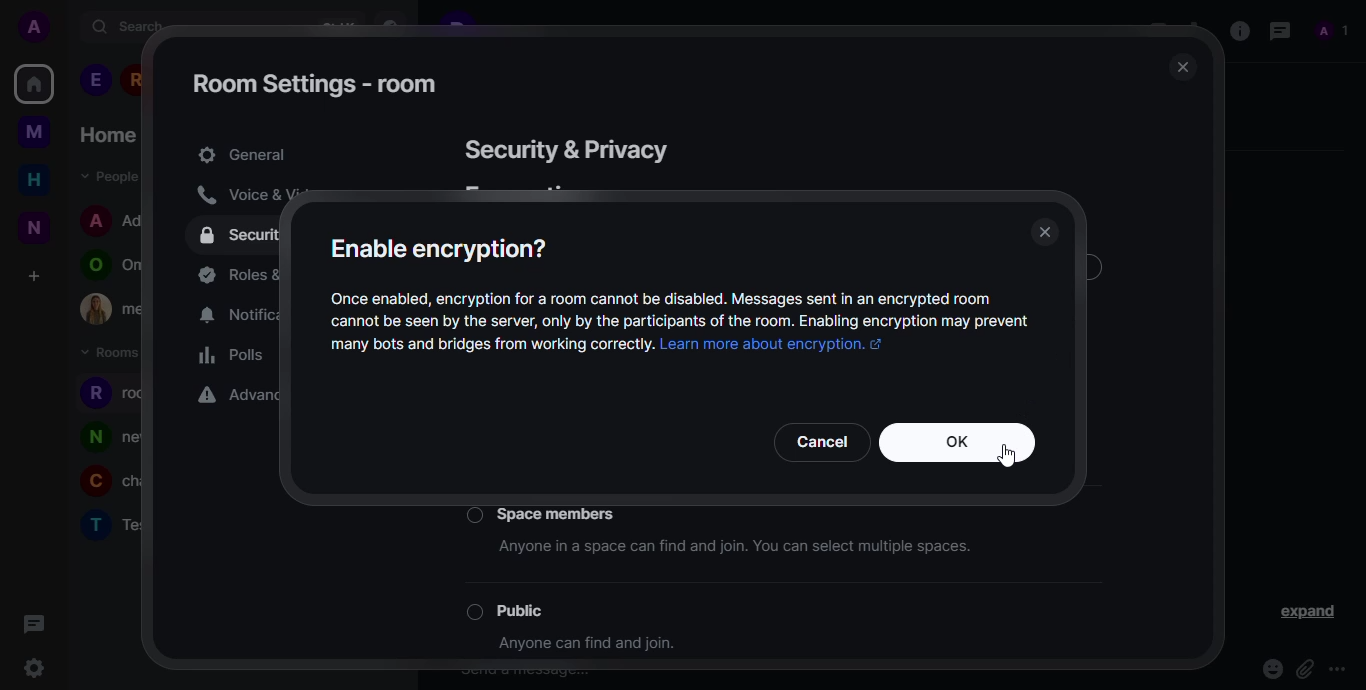  What do you see at coordinates (487, 343) in the screenshot?
I see `info- many bots and bridges from working correct.` at bounding box center [487, 343].